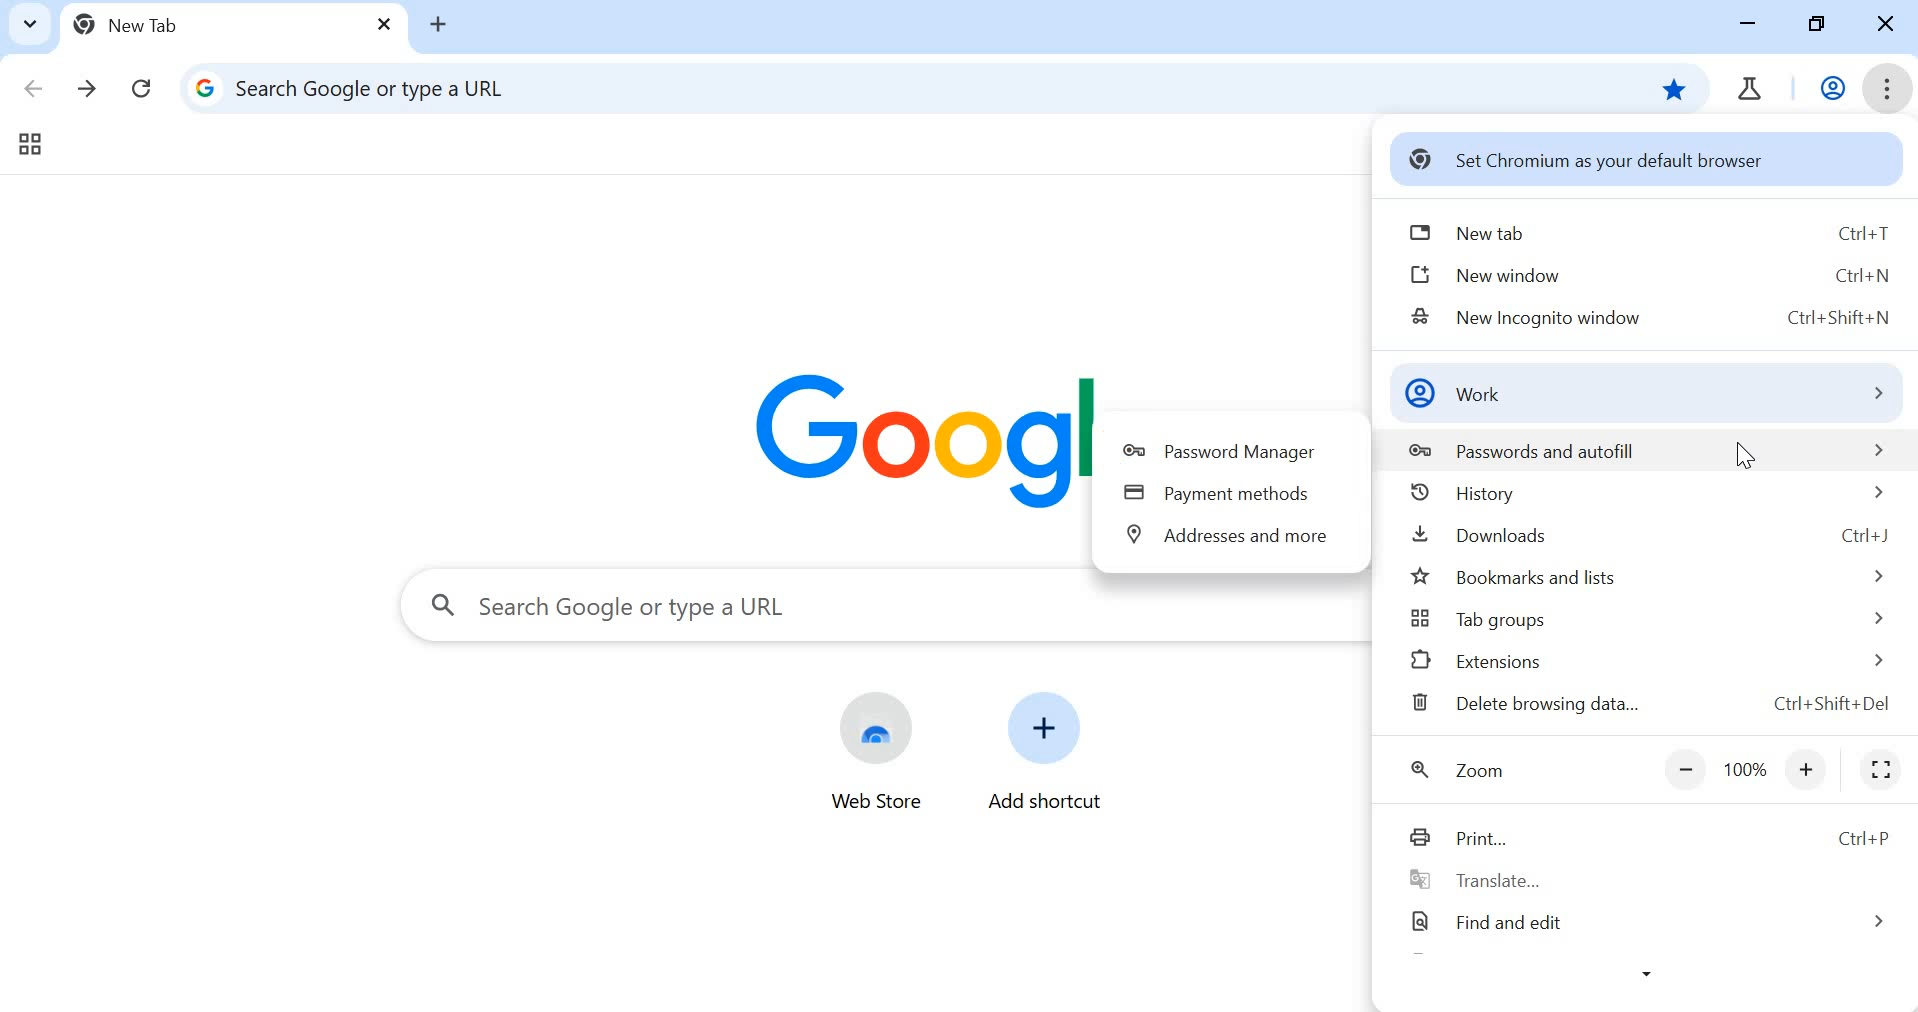  What do you see at coordinates (1653, 274) in the screenshot?
I see `new window` at bounding box center [1653, 274].